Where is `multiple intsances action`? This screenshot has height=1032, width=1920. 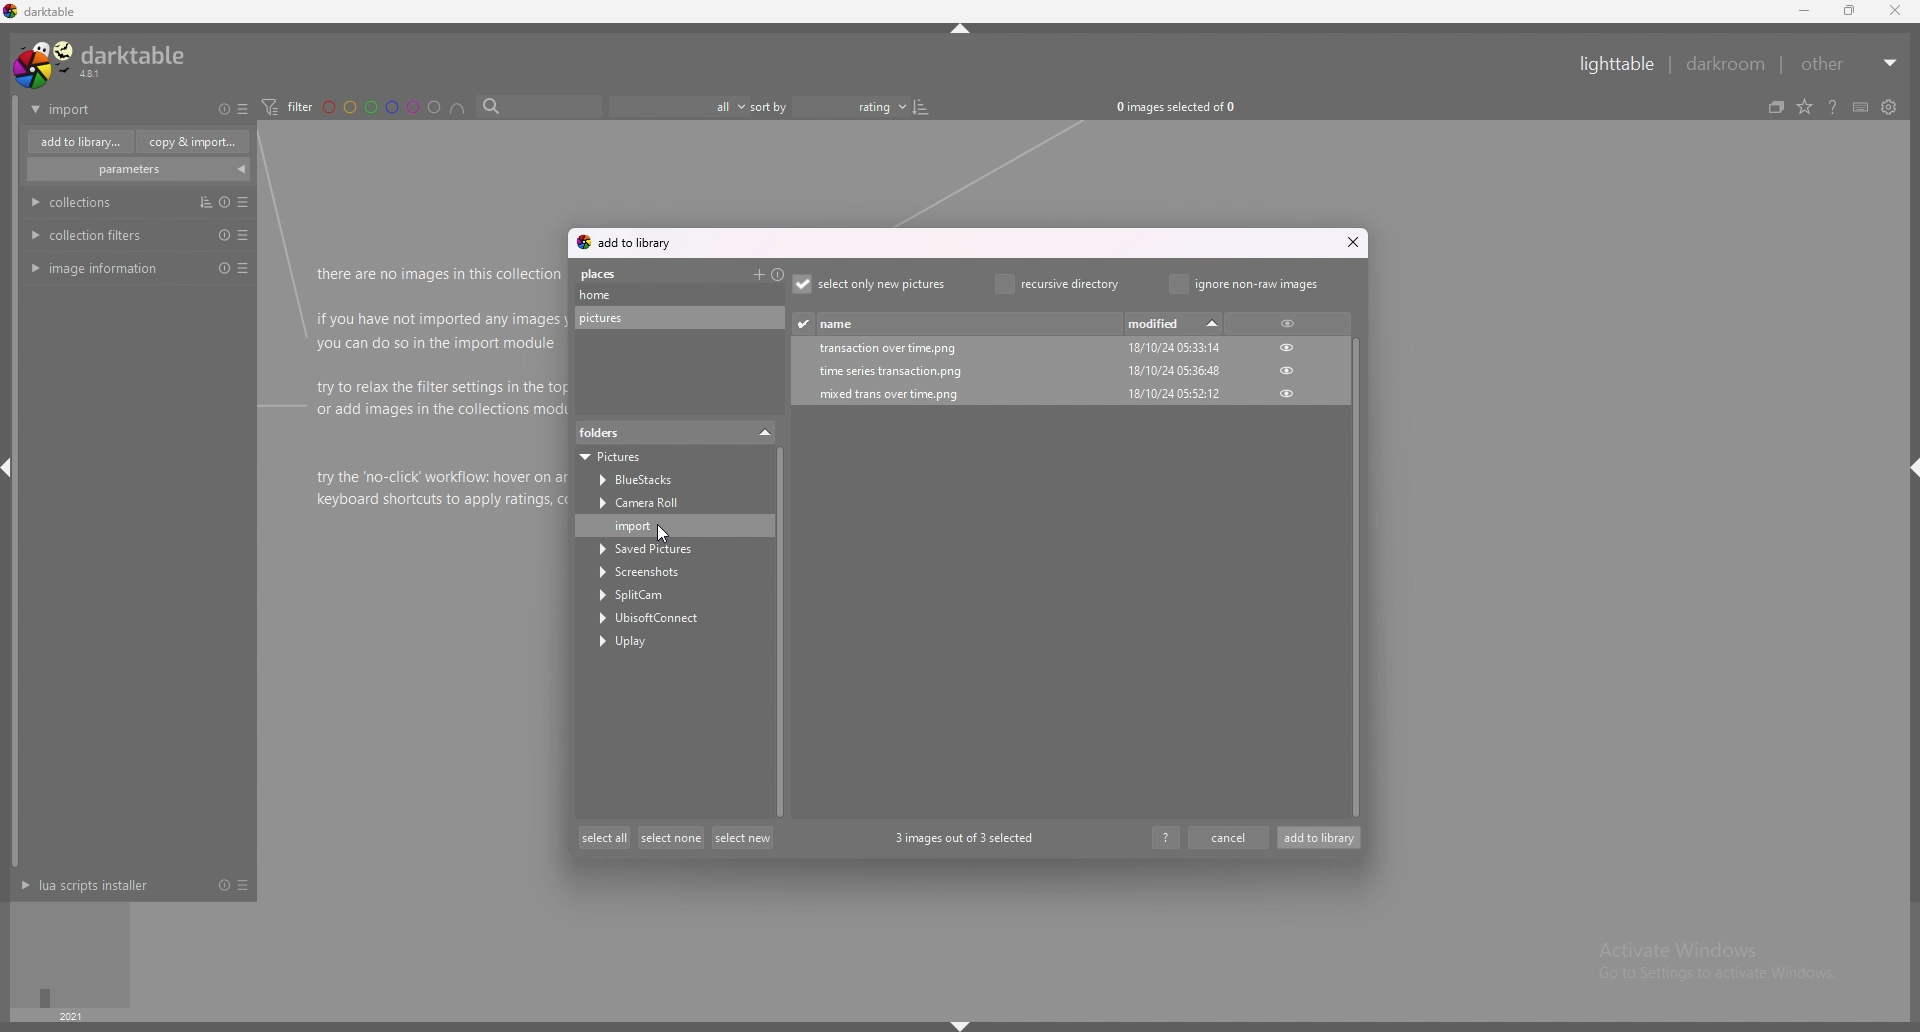
multiple intsances action is located at coordinates (200, 201).